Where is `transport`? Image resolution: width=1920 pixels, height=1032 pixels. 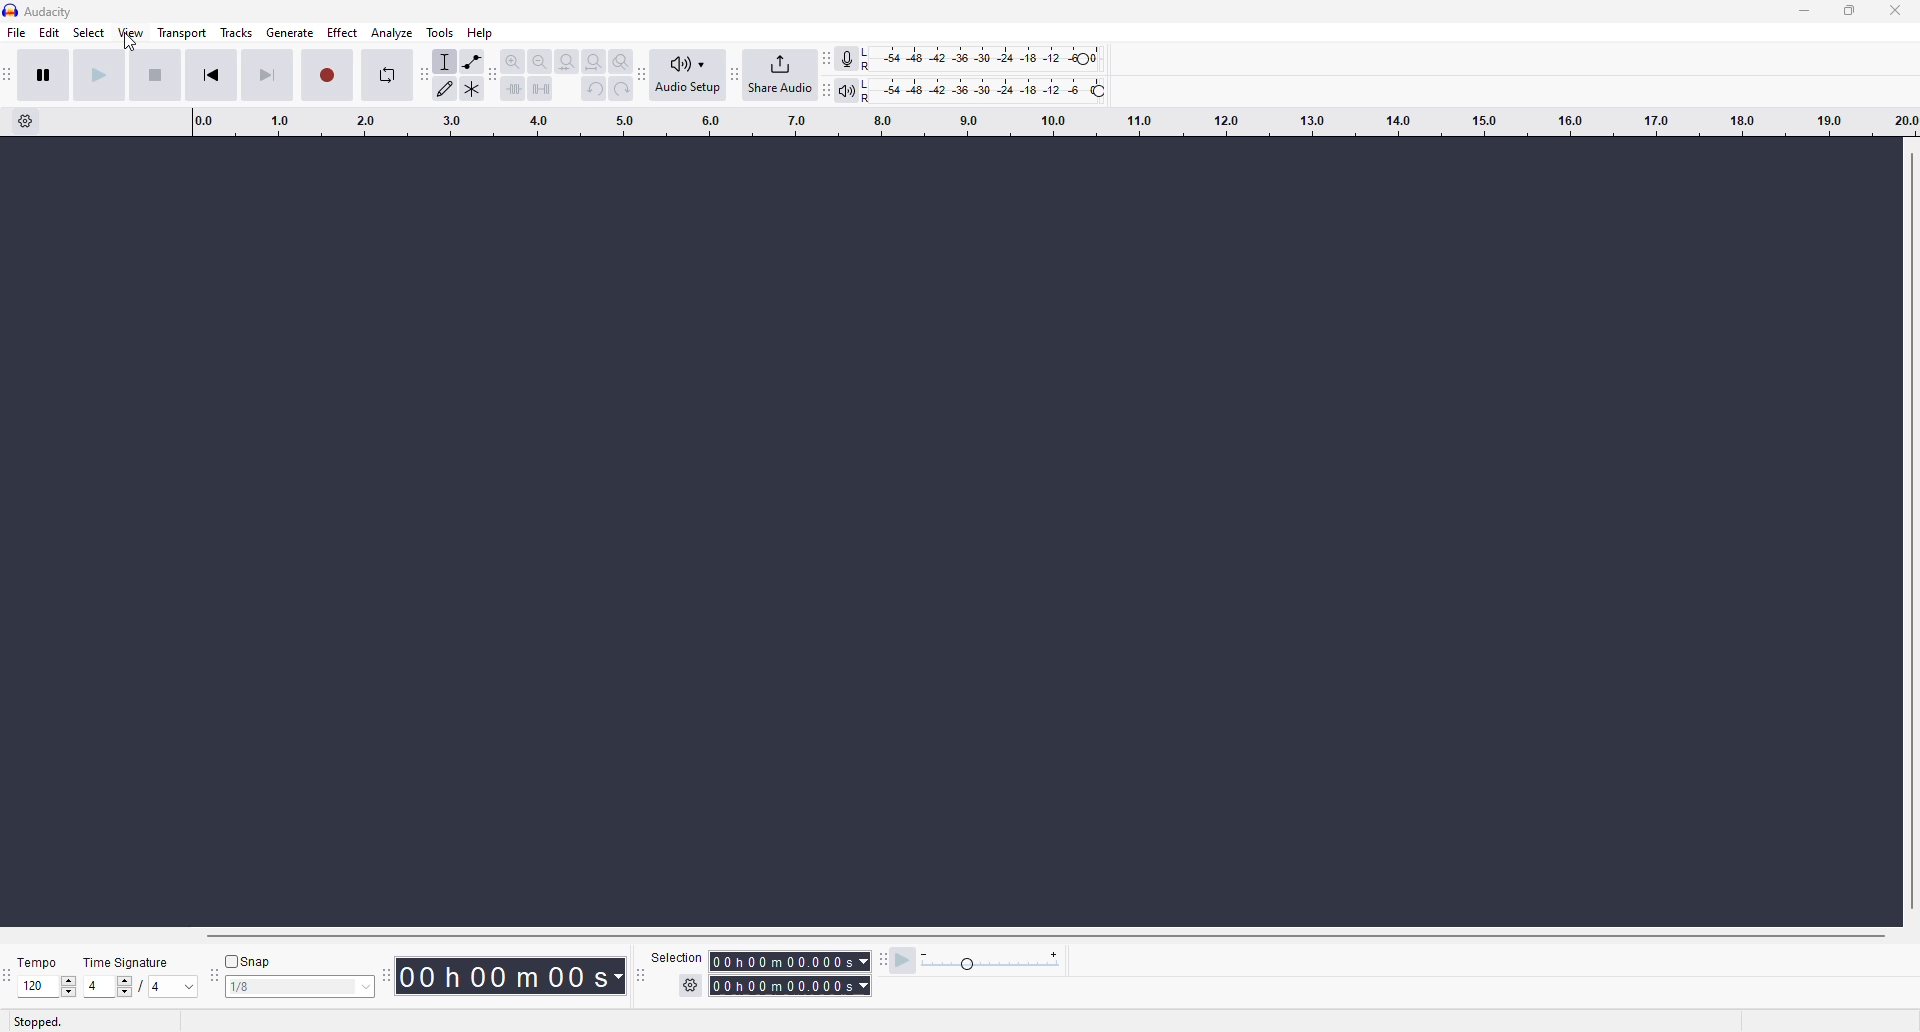 transport is located at coordinates (182, 34).